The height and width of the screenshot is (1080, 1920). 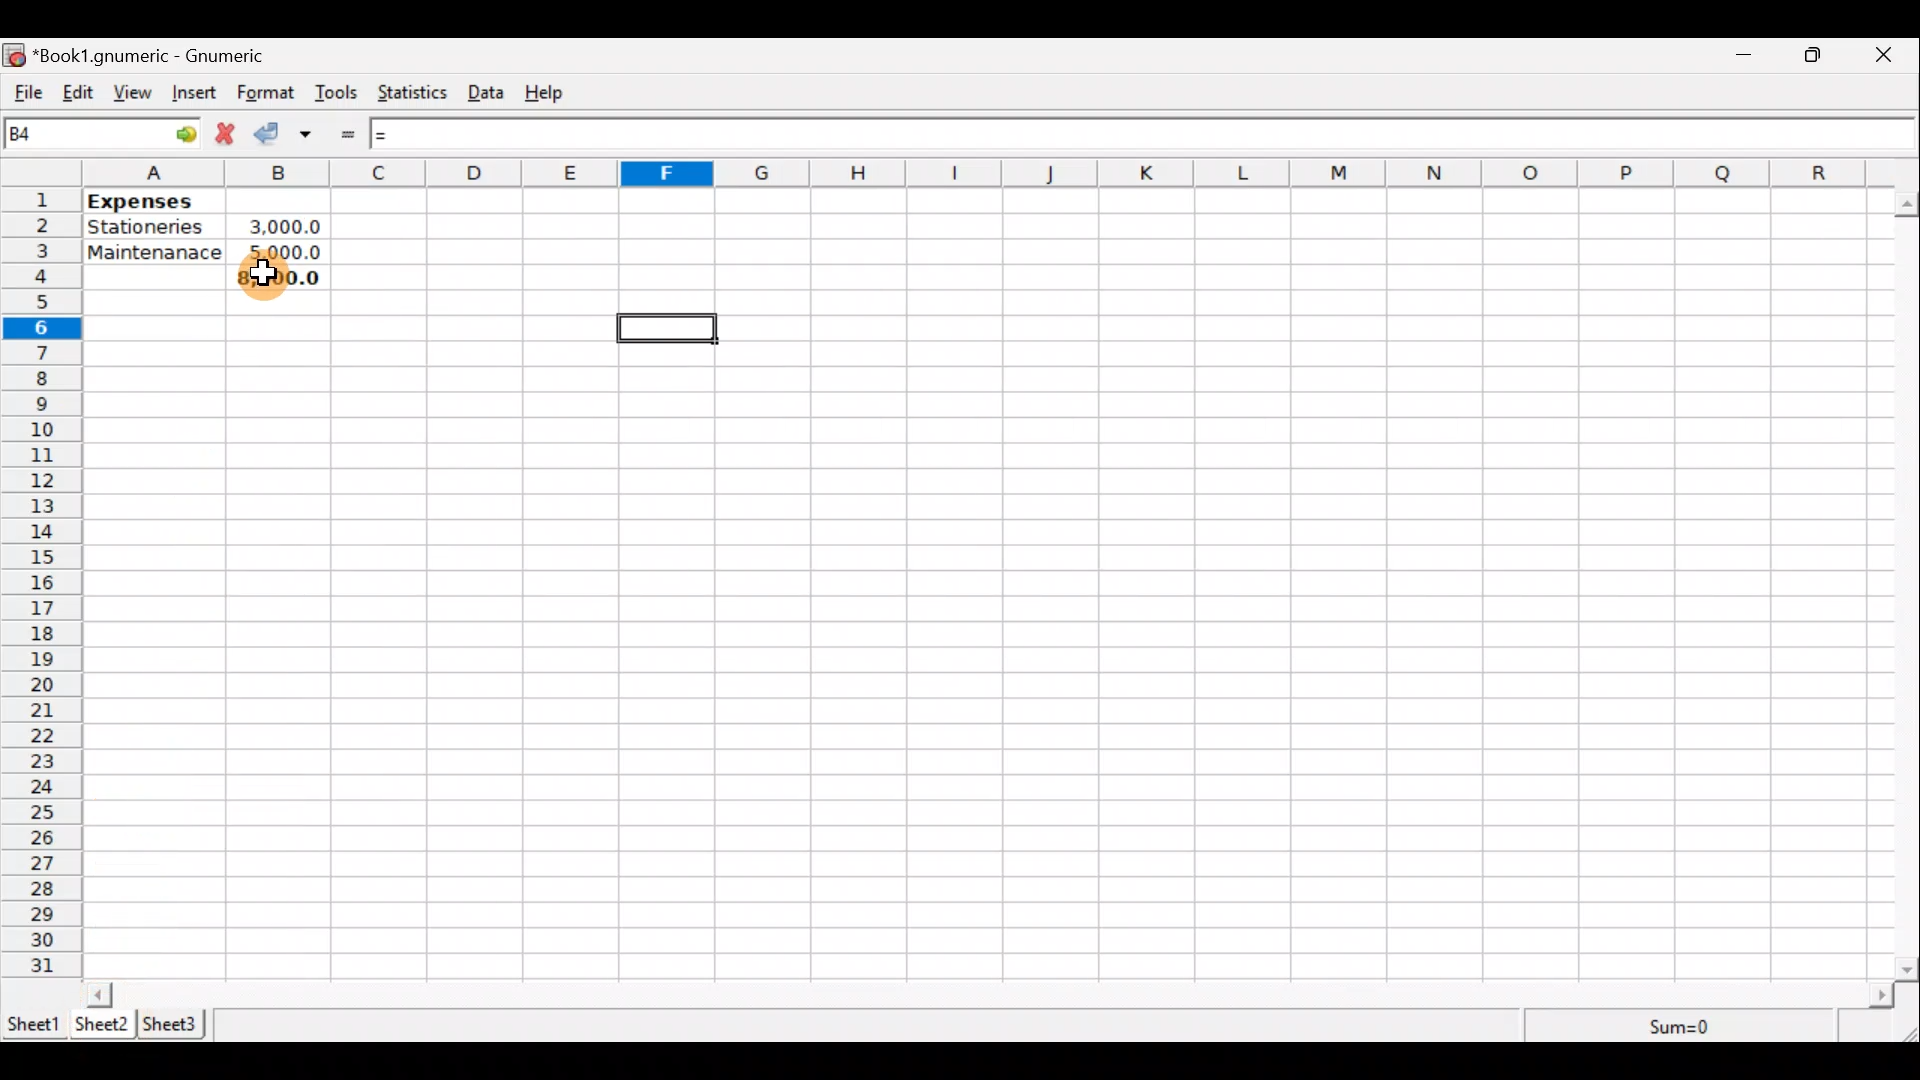 I want to click on Sum=0, so click(x=1682, y=1028).